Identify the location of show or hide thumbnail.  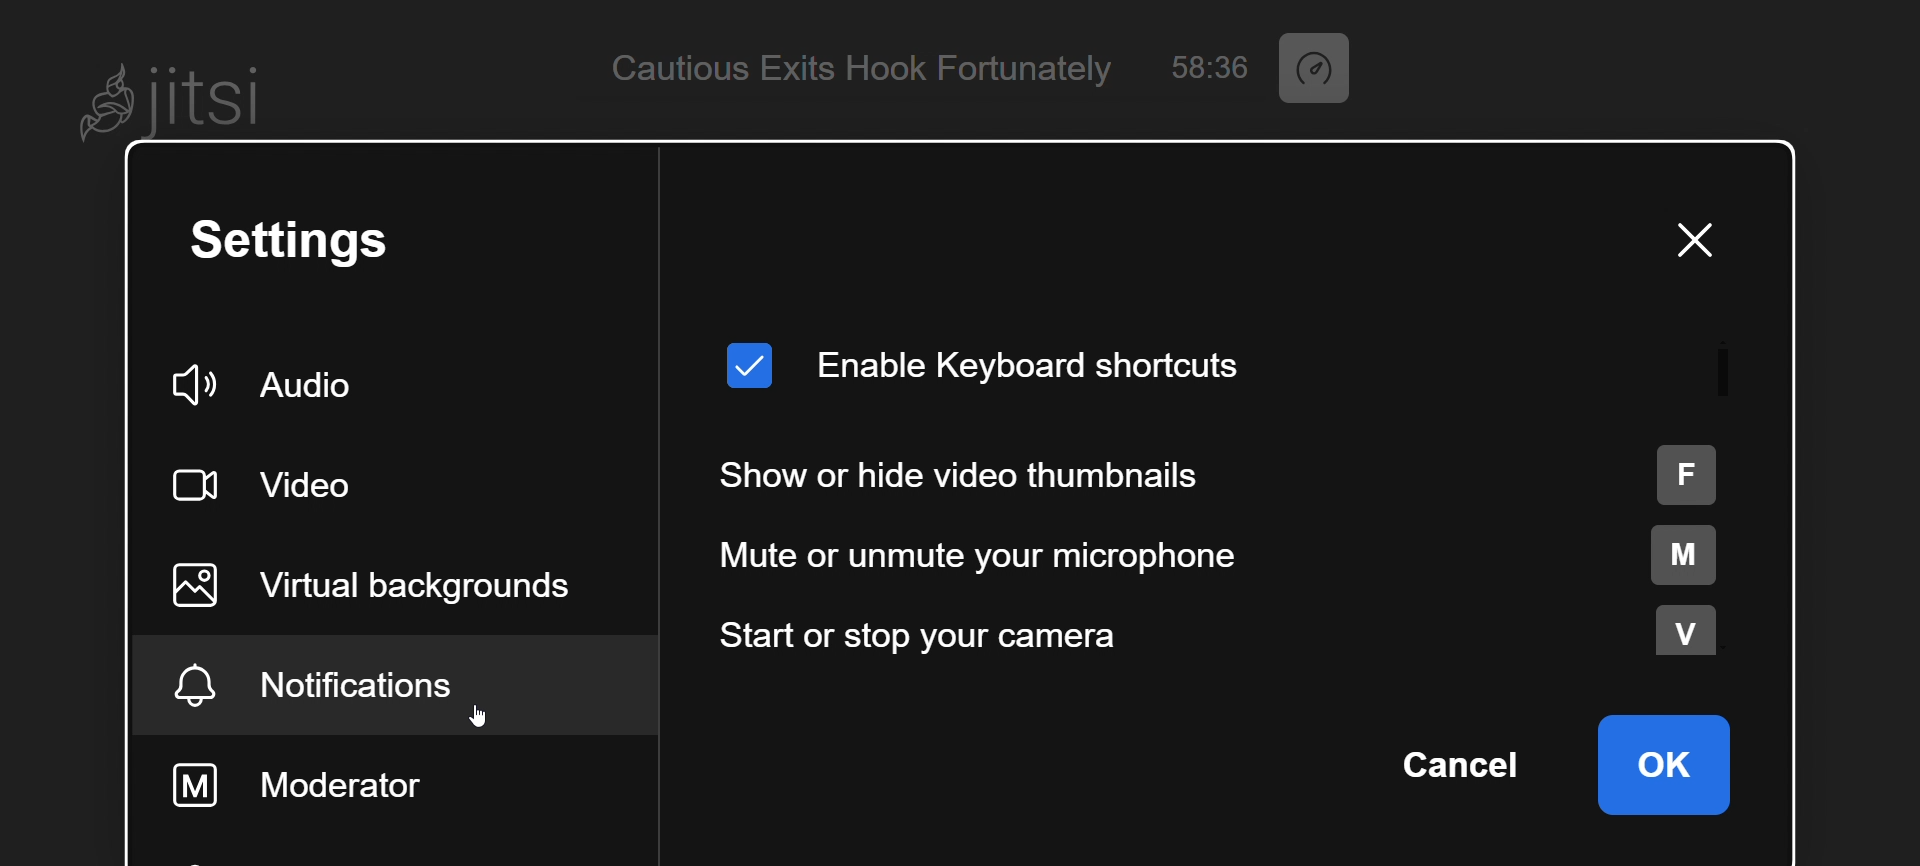
(1220, 473).